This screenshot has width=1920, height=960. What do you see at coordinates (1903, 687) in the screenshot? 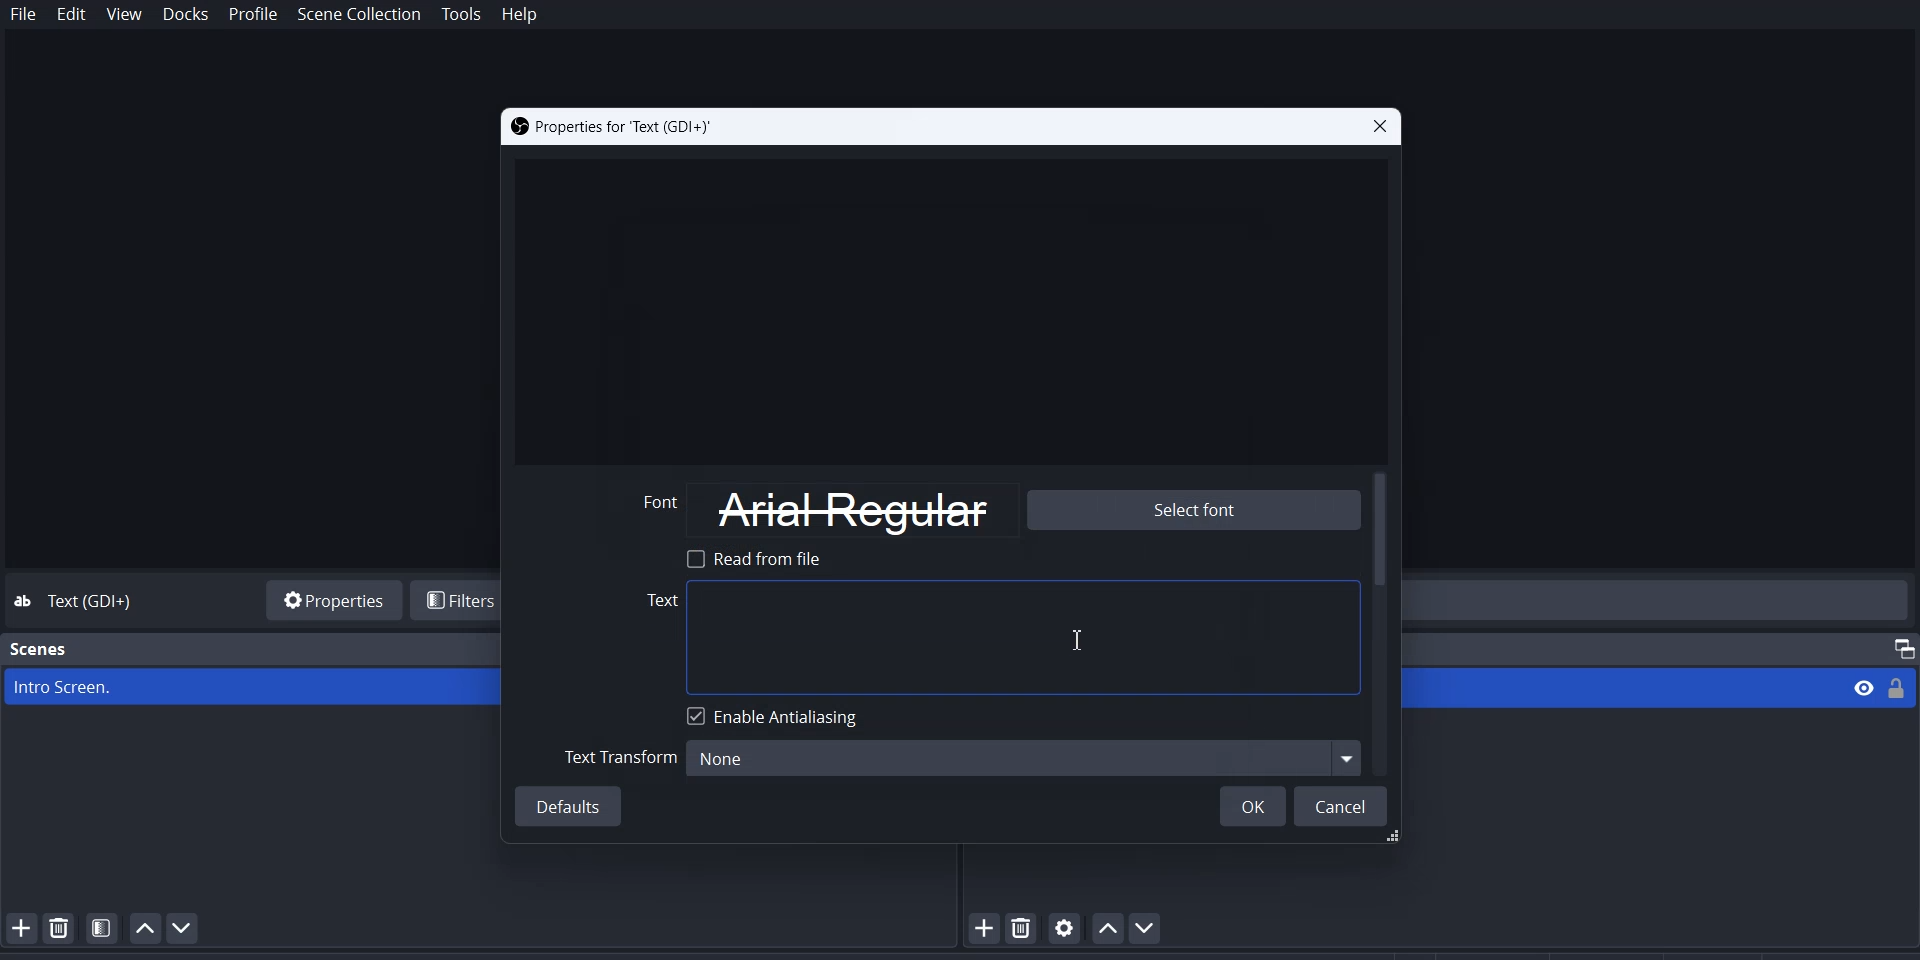
I see `Lock` at bounding box center [1903, 687].